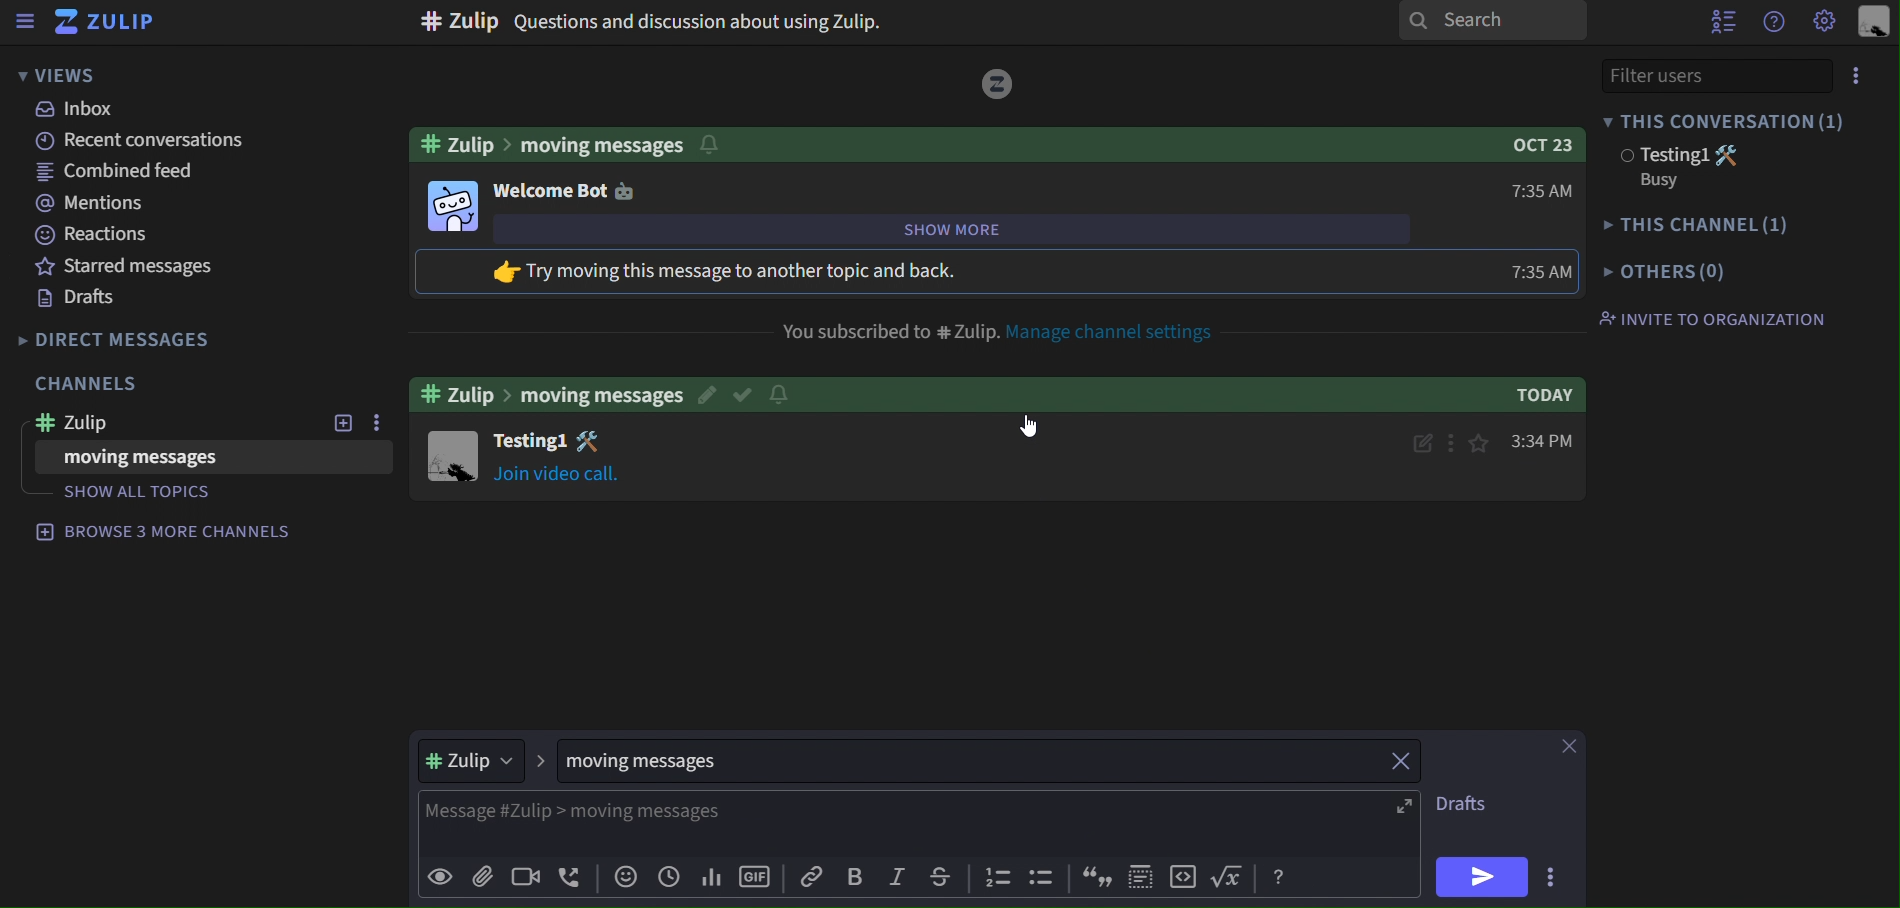 This screenshot has width=1900, height=908. What do you see at coordinates (480, 876) in the screenshot?
I see `add file` at bounding box center [480, 876].